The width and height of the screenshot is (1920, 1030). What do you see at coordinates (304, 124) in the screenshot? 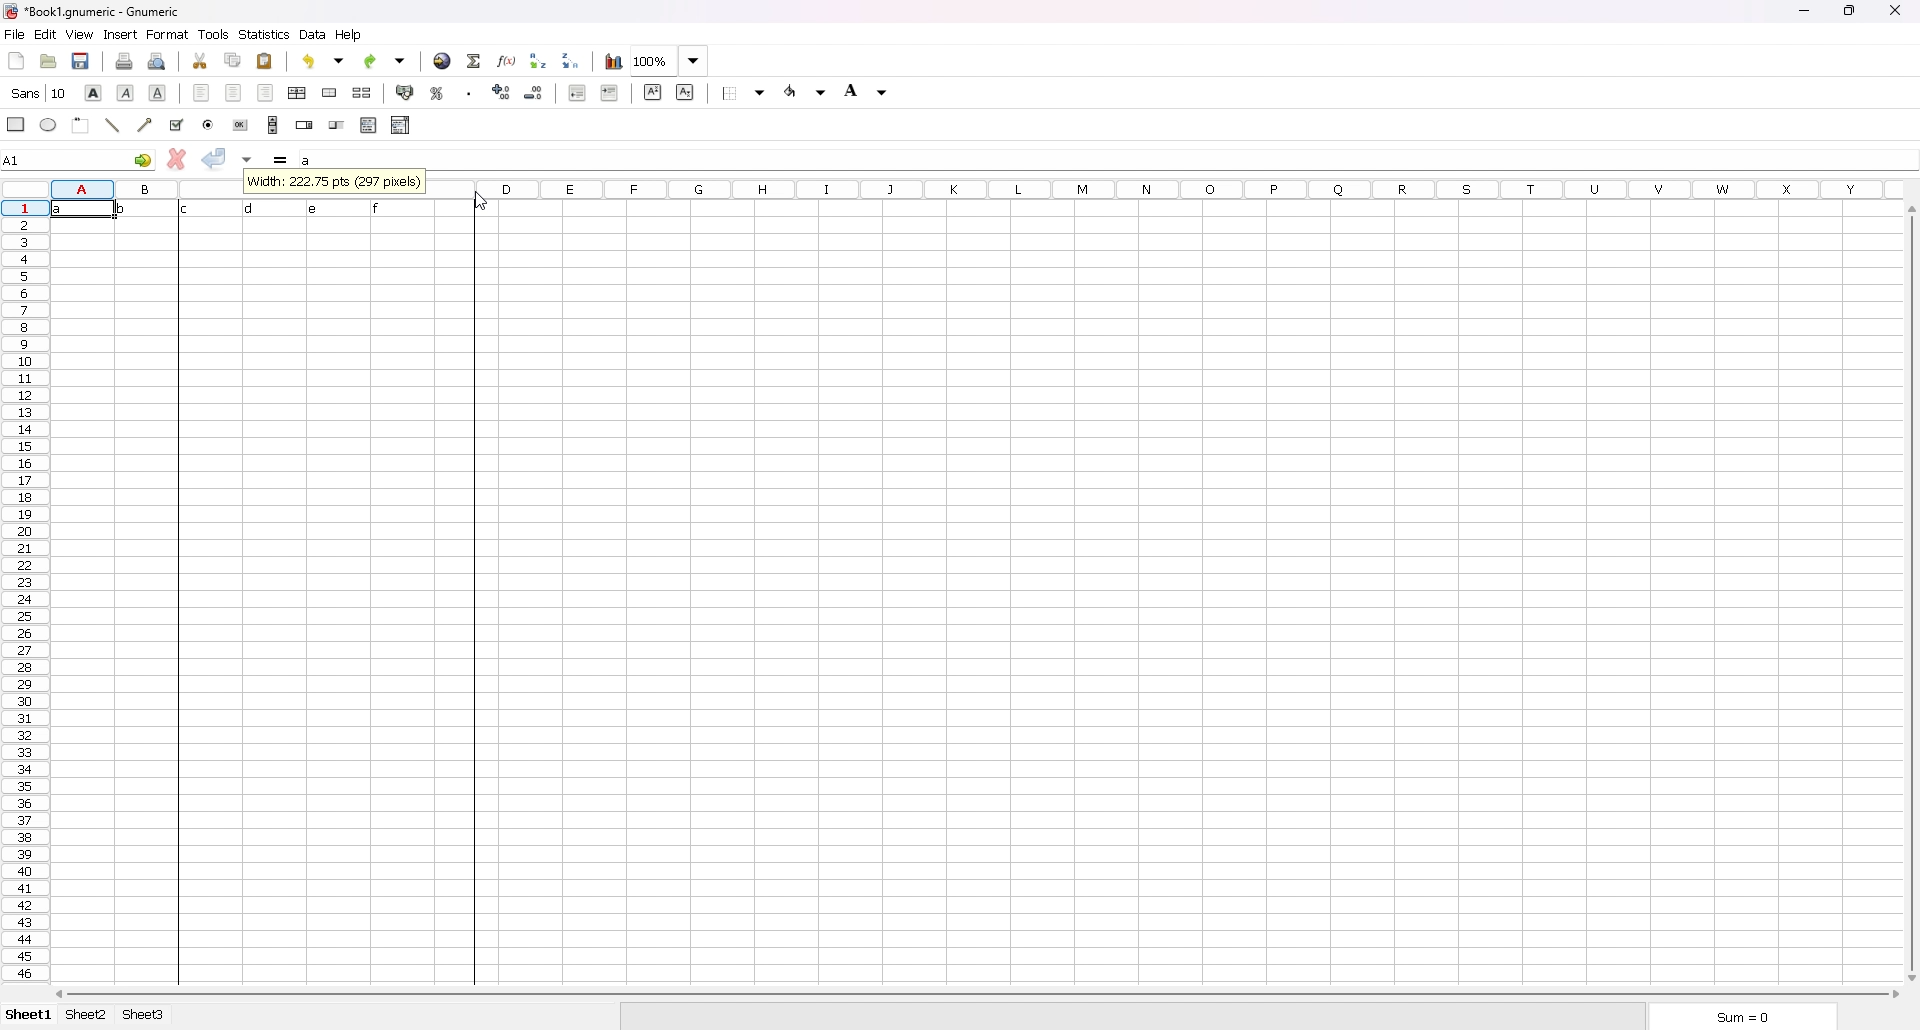
I see `spin button` at bounding box center [304, 124].